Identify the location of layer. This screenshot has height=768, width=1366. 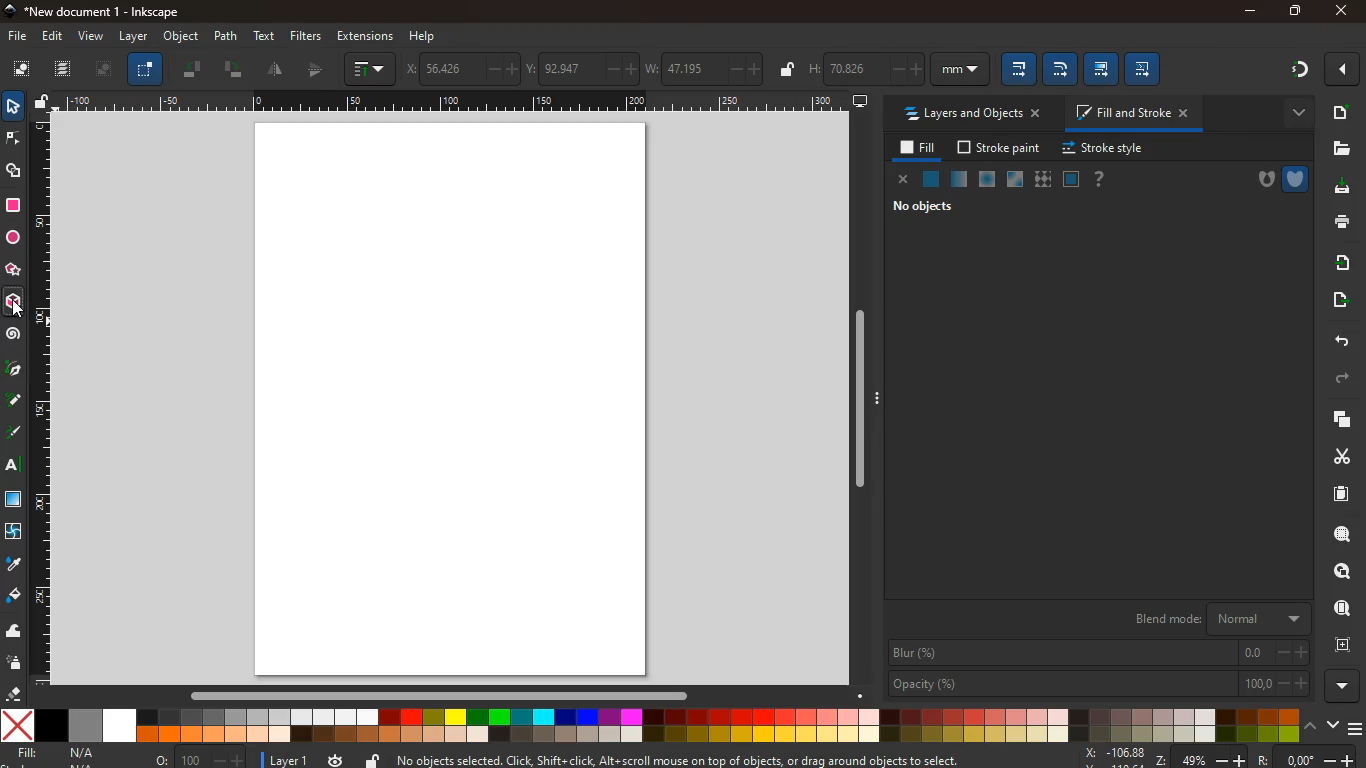
(133, 36).